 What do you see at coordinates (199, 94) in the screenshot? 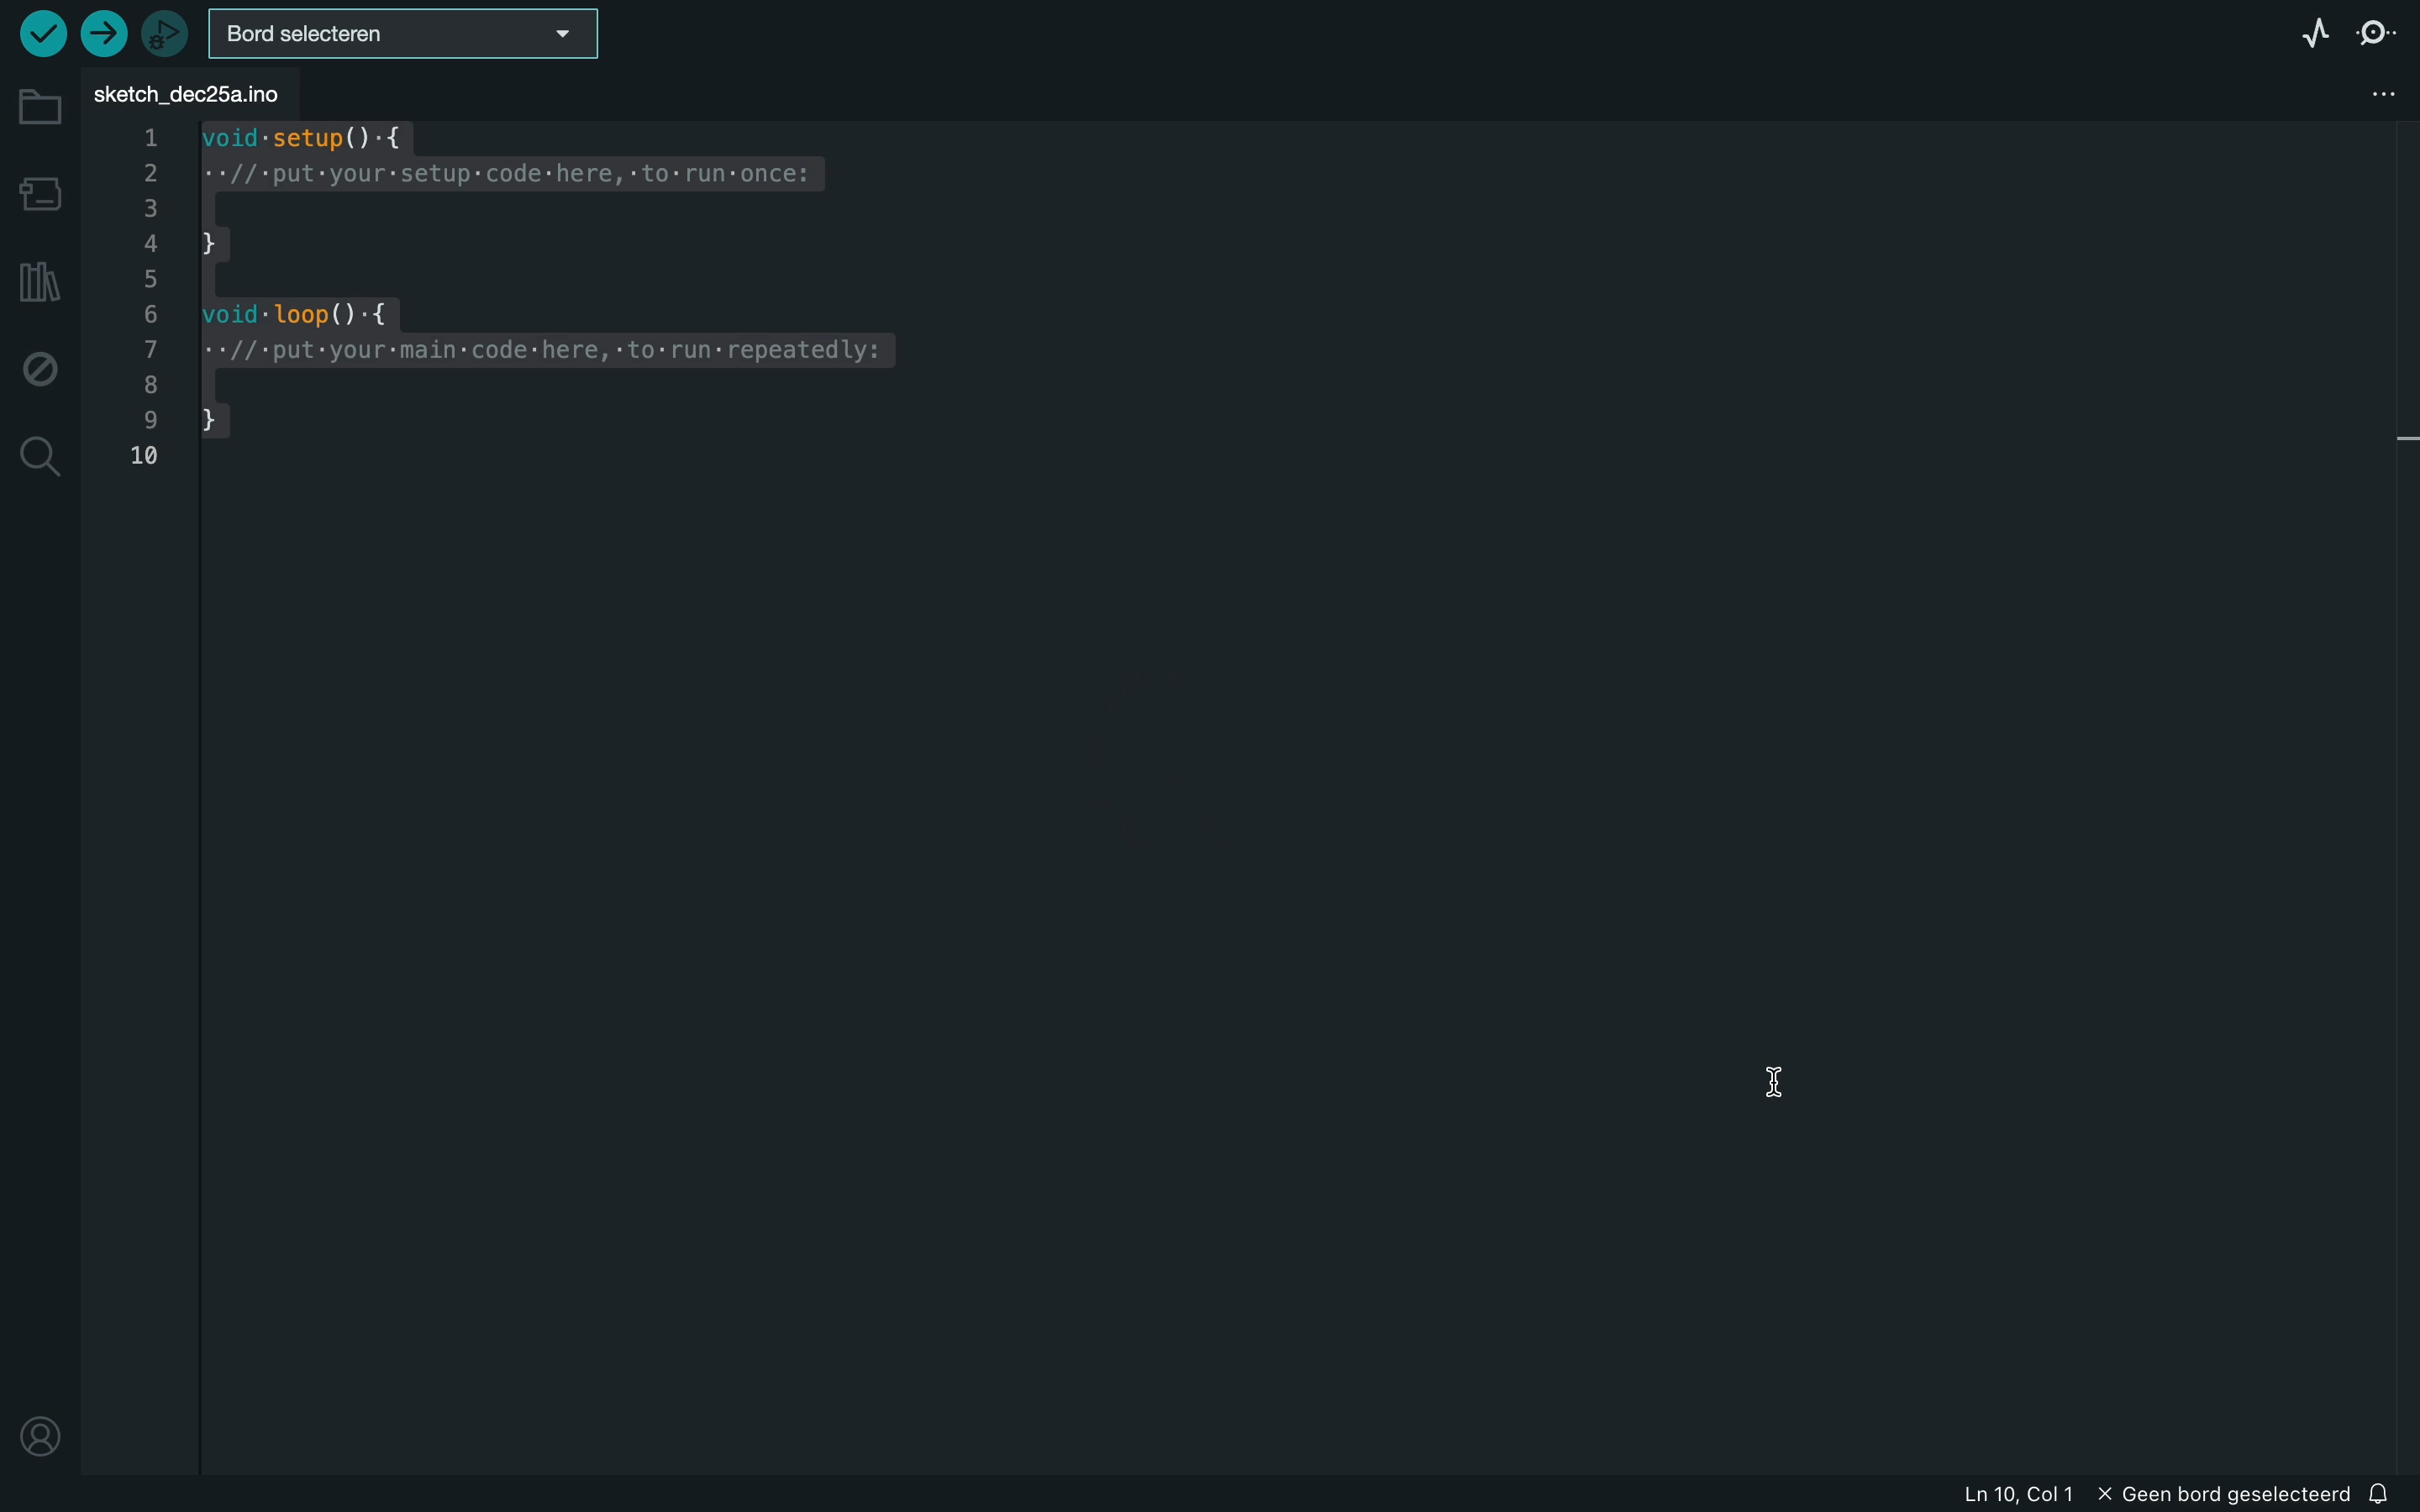
I see `file  tab ` at bounding box center [199, 94].